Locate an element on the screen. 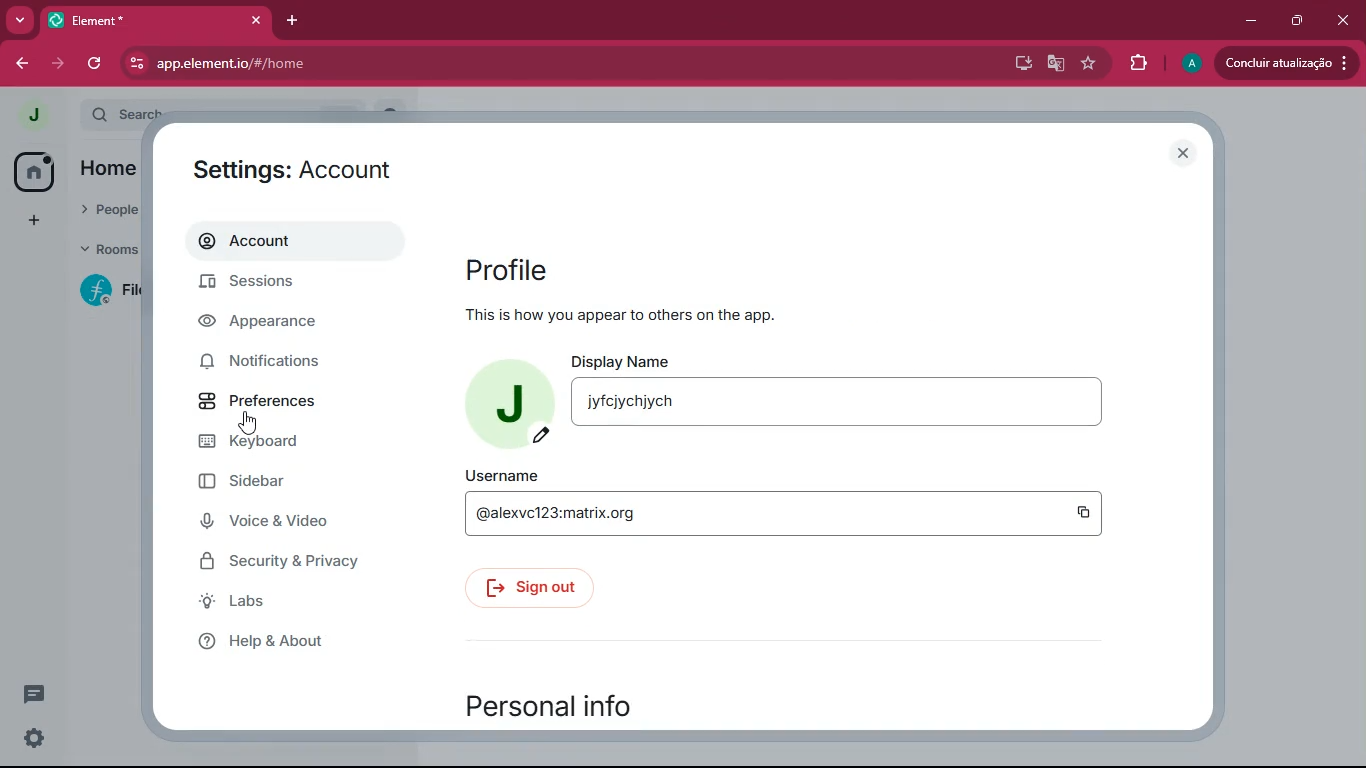  forward is located at coordinates (60, 63).